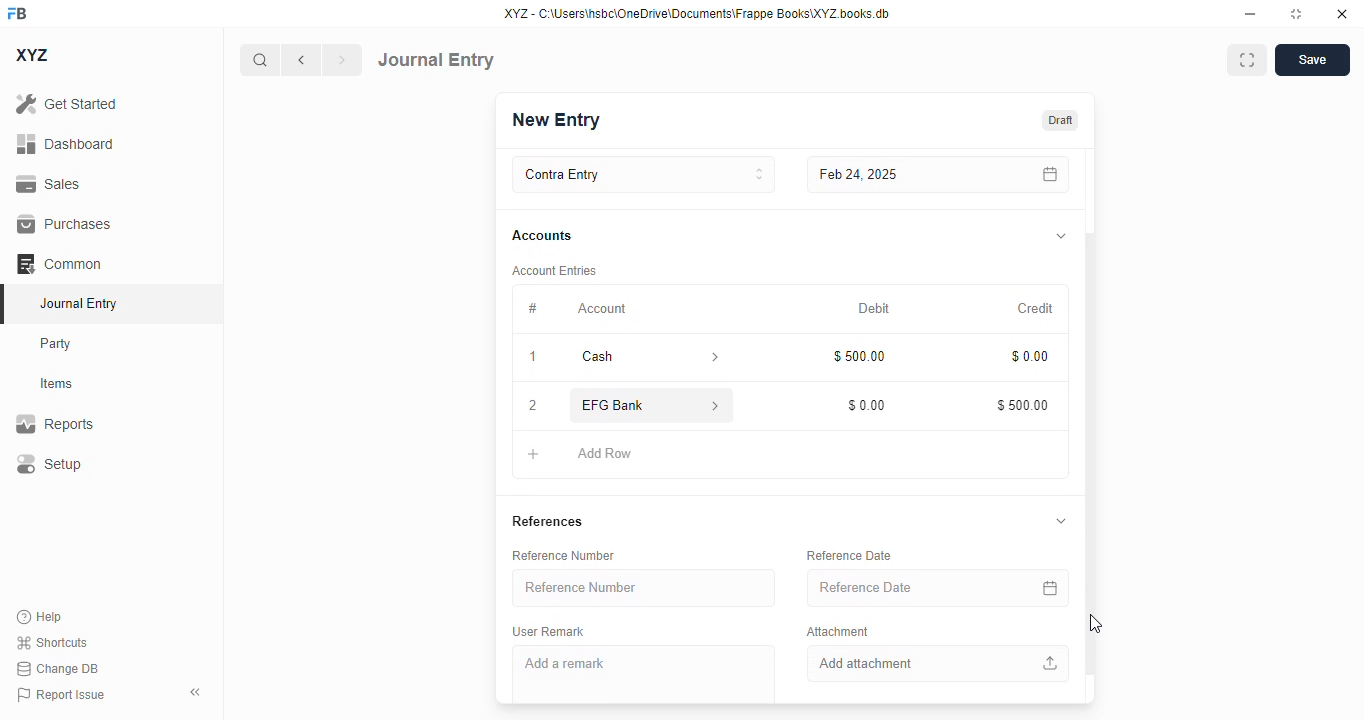  What do you see at coordinates (865, 406) in the screenshot?
I see `$0.00` at bounding box center [865, 406].